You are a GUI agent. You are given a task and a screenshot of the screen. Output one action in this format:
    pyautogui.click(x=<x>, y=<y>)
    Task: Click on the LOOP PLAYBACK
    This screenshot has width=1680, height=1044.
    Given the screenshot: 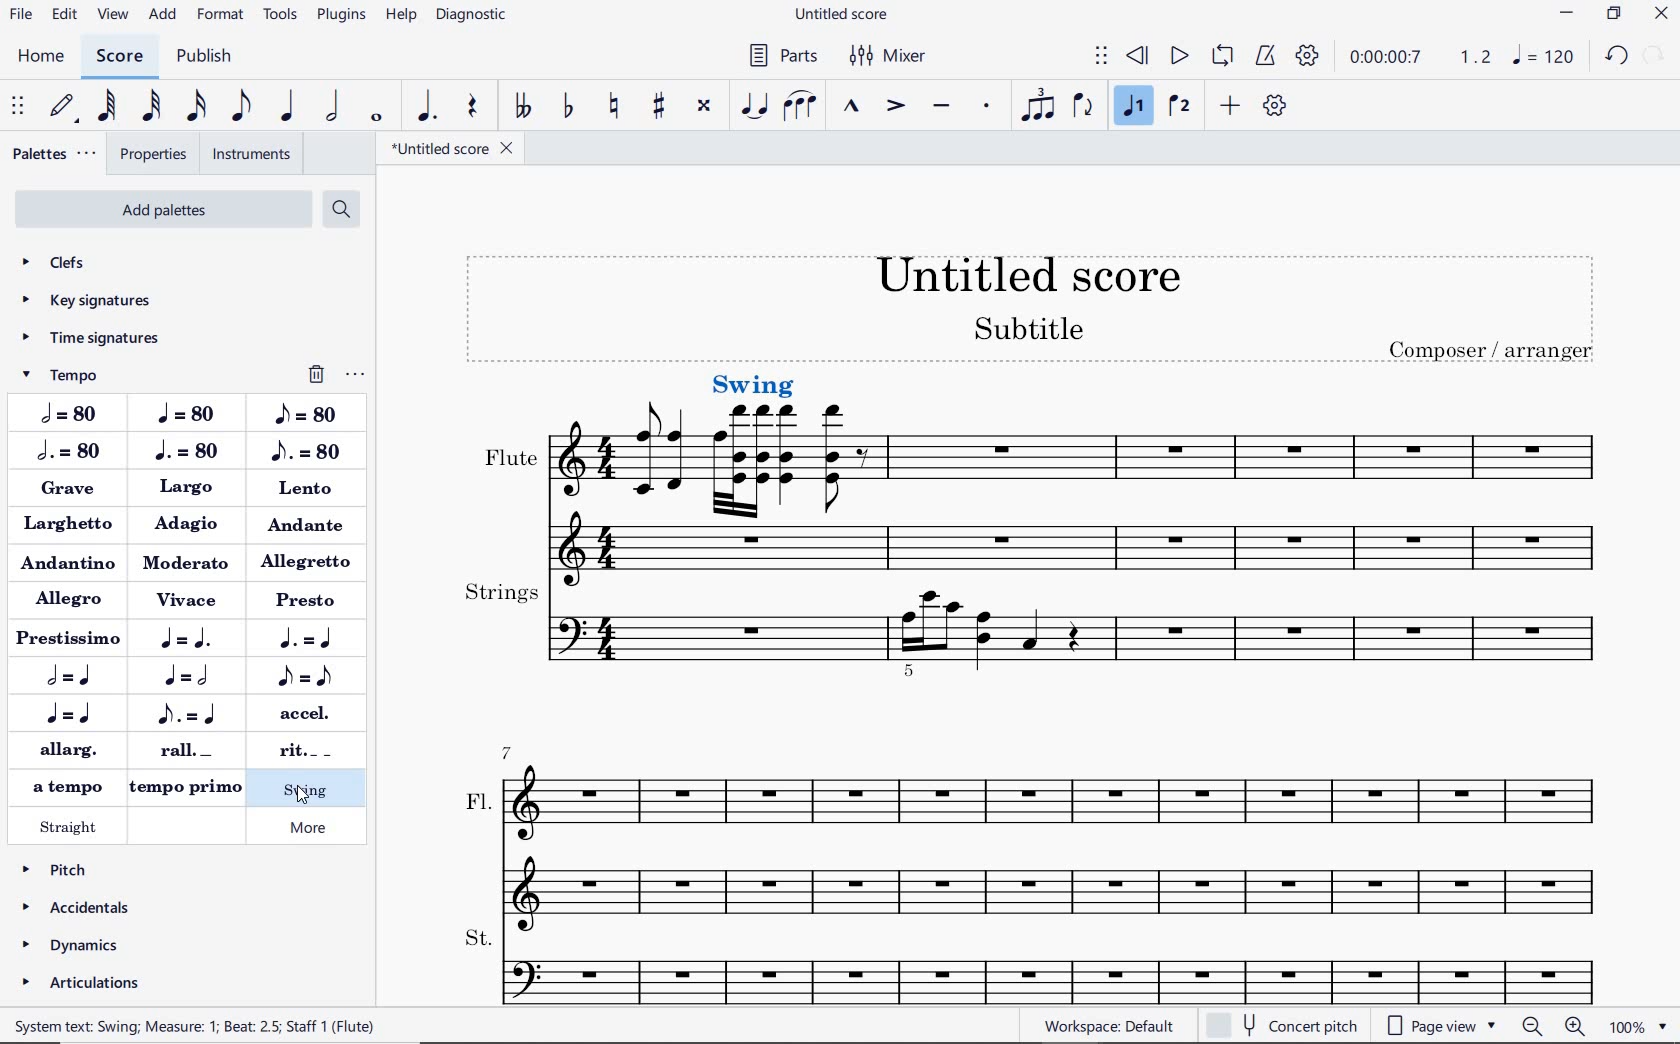 What is the action you would take?
    pyautogui.click(x=1223, y=57)
    